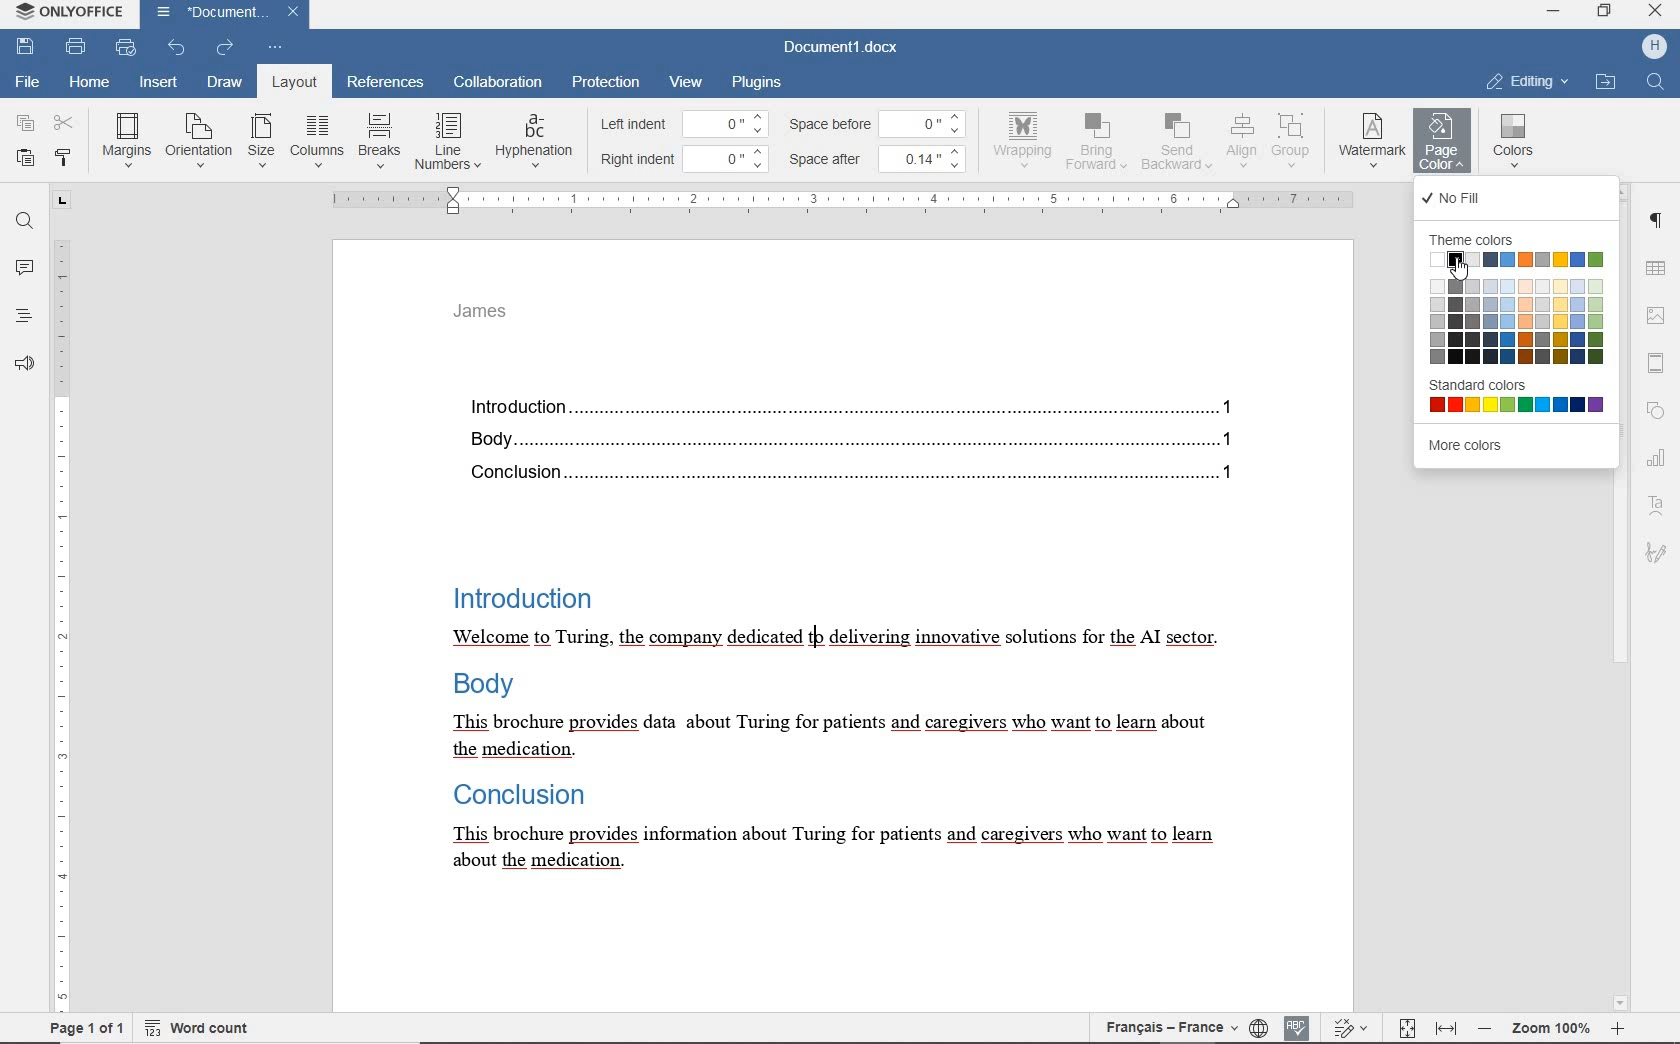 This screenshot has height=1044, width=1680. I want to click on image, so click(1658, 318).